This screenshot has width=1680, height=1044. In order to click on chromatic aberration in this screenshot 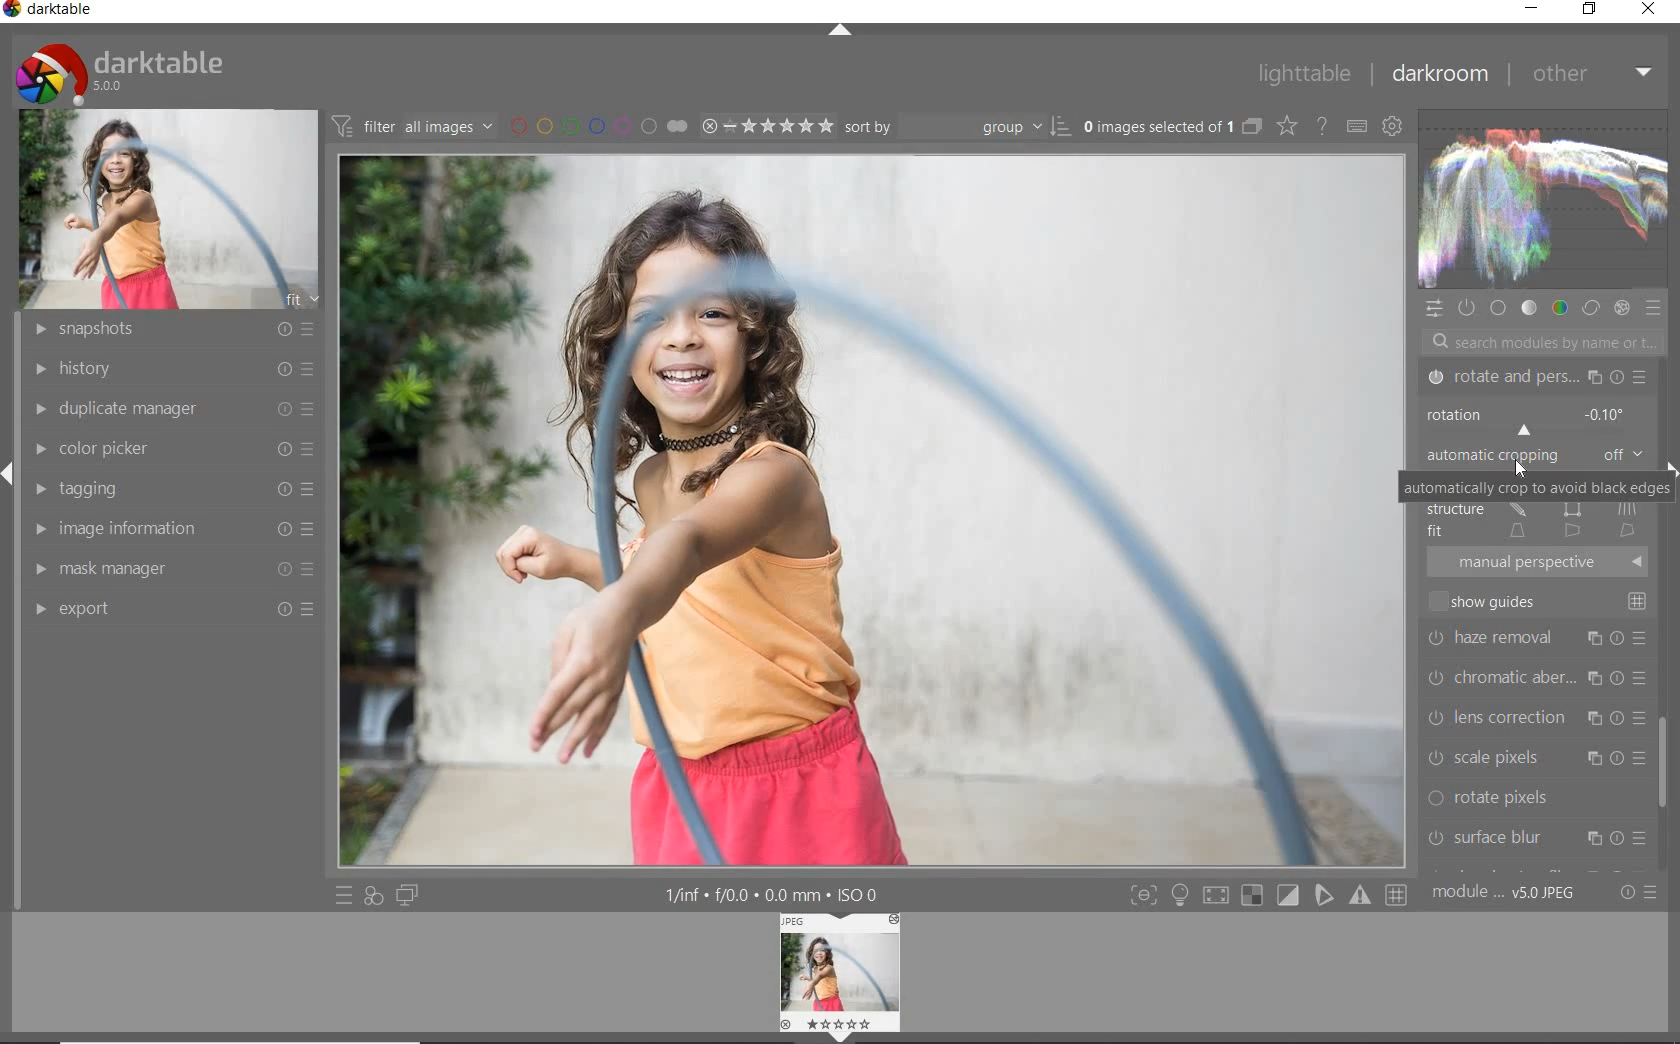, I will do `click(1536, 676)`.